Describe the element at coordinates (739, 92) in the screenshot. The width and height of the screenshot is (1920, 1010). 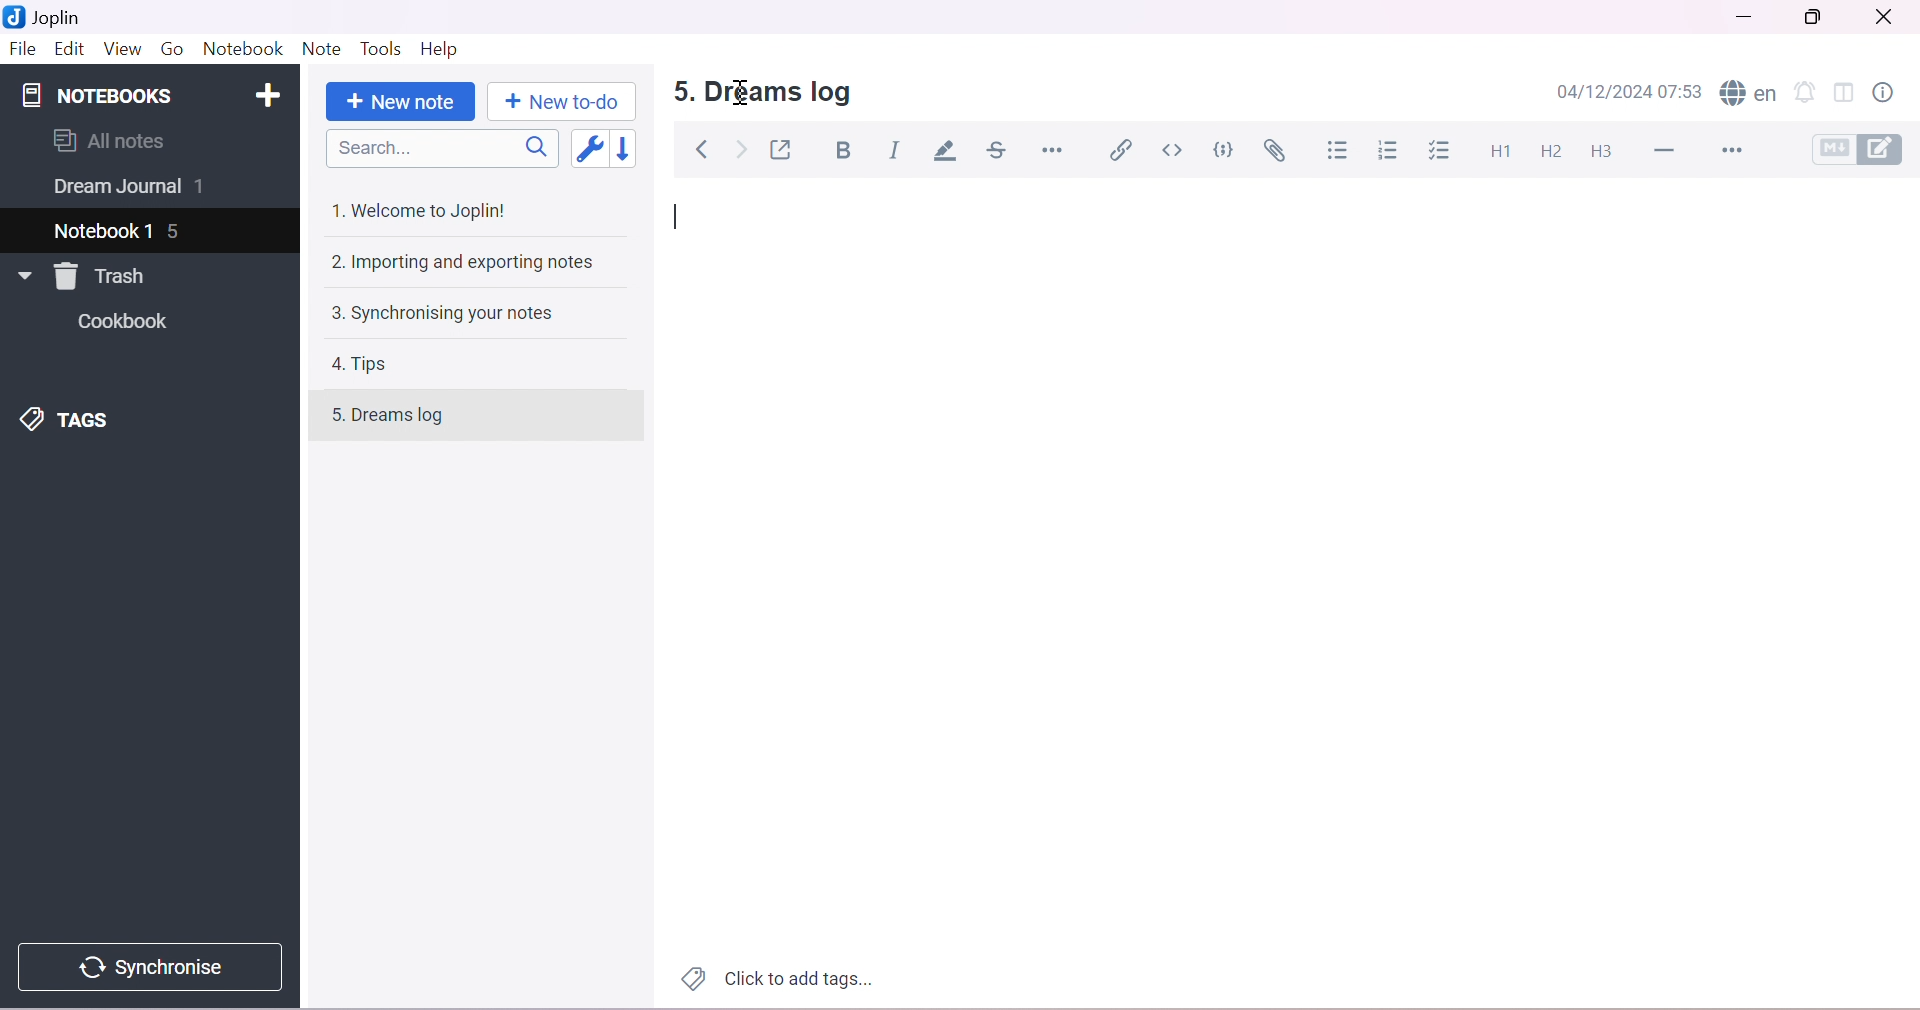
I see `Cursor` at that location.